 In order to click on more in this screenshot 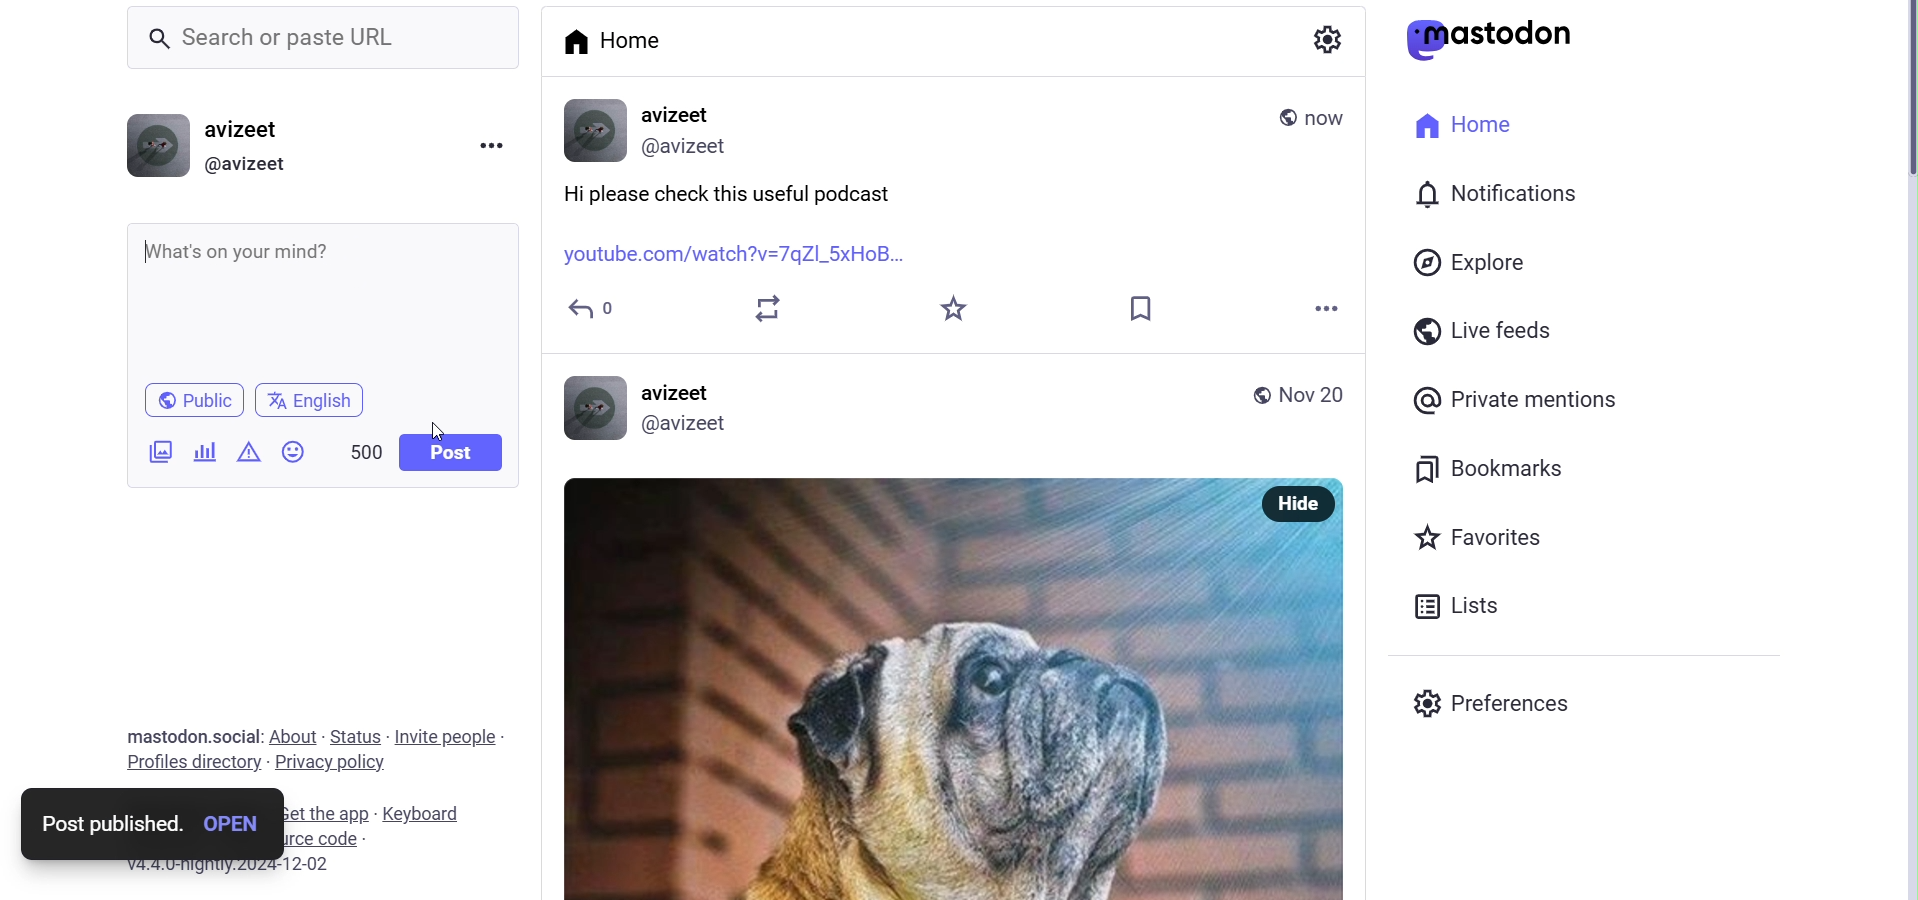, I will do `click(1326, 307)`.